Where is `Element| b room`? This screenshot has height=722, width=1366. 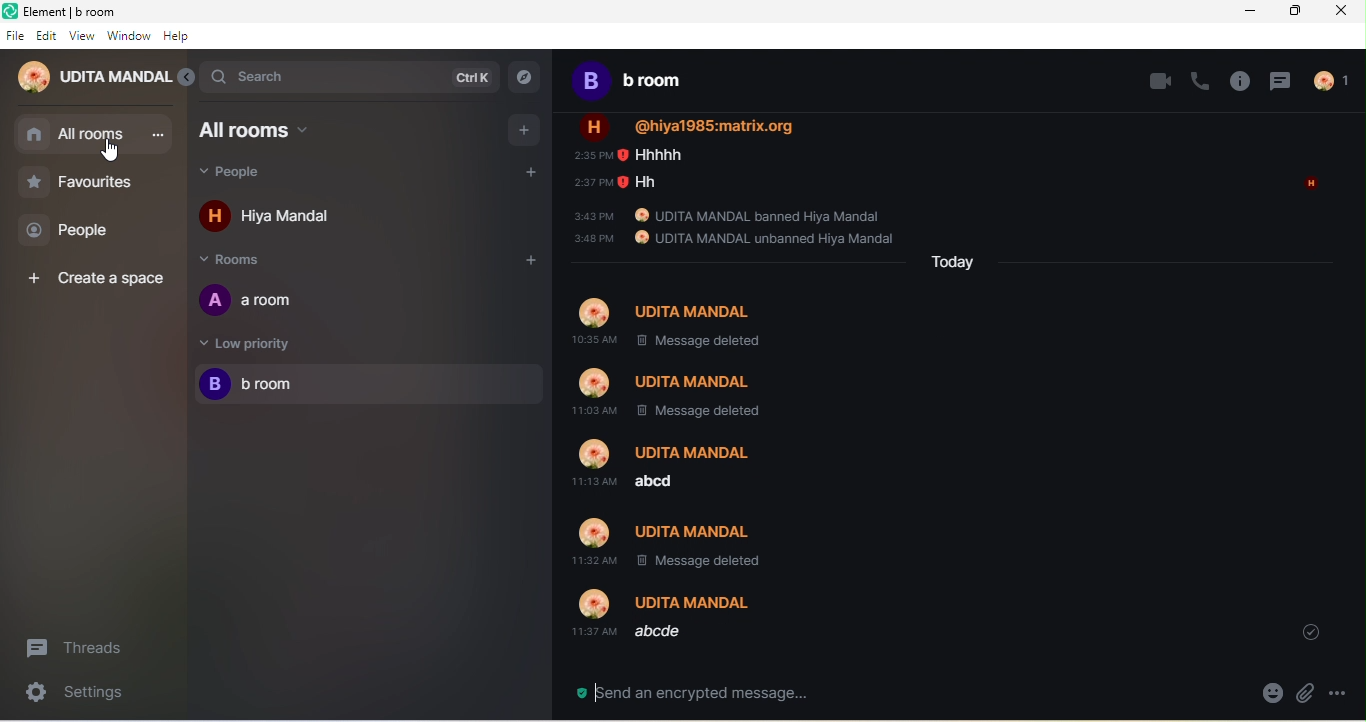
Element| b room is located at coordinates (93, 11).